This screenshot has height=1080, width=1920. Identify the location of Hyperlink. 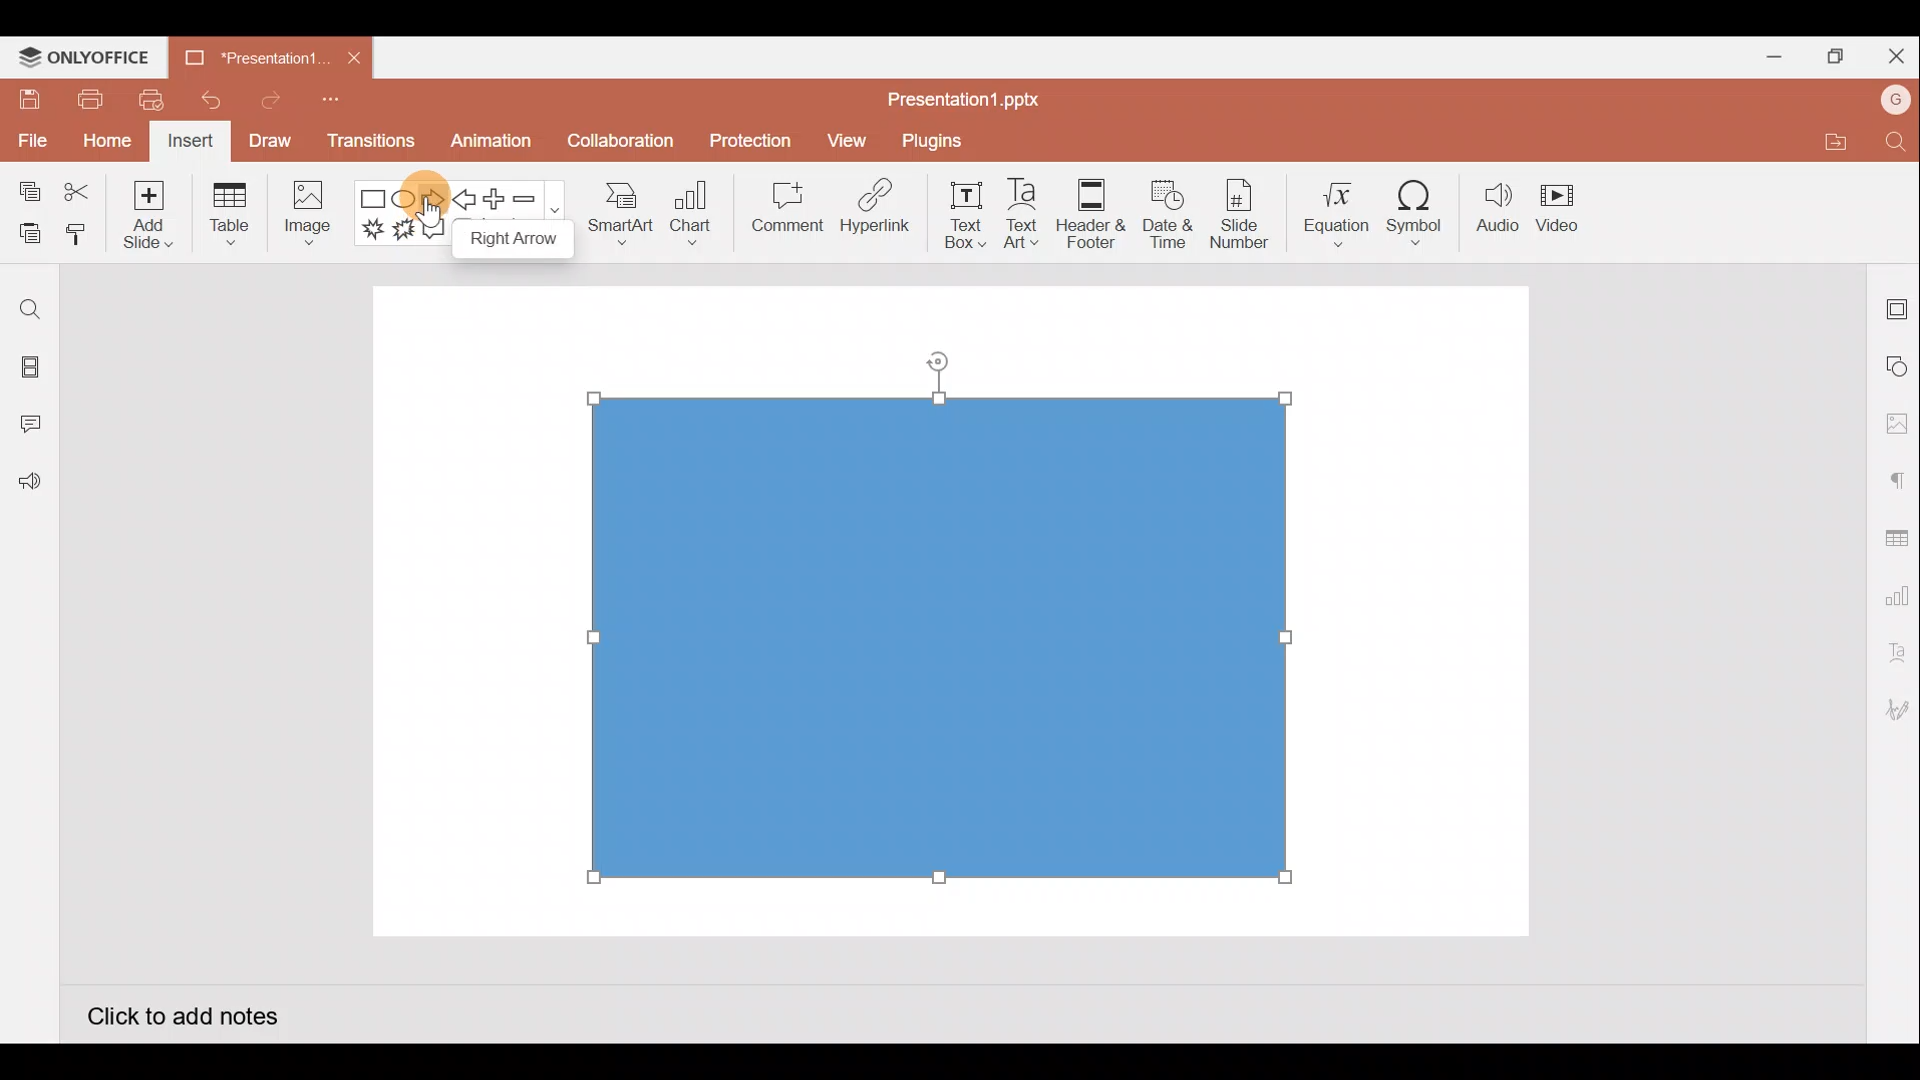
(870, 209).